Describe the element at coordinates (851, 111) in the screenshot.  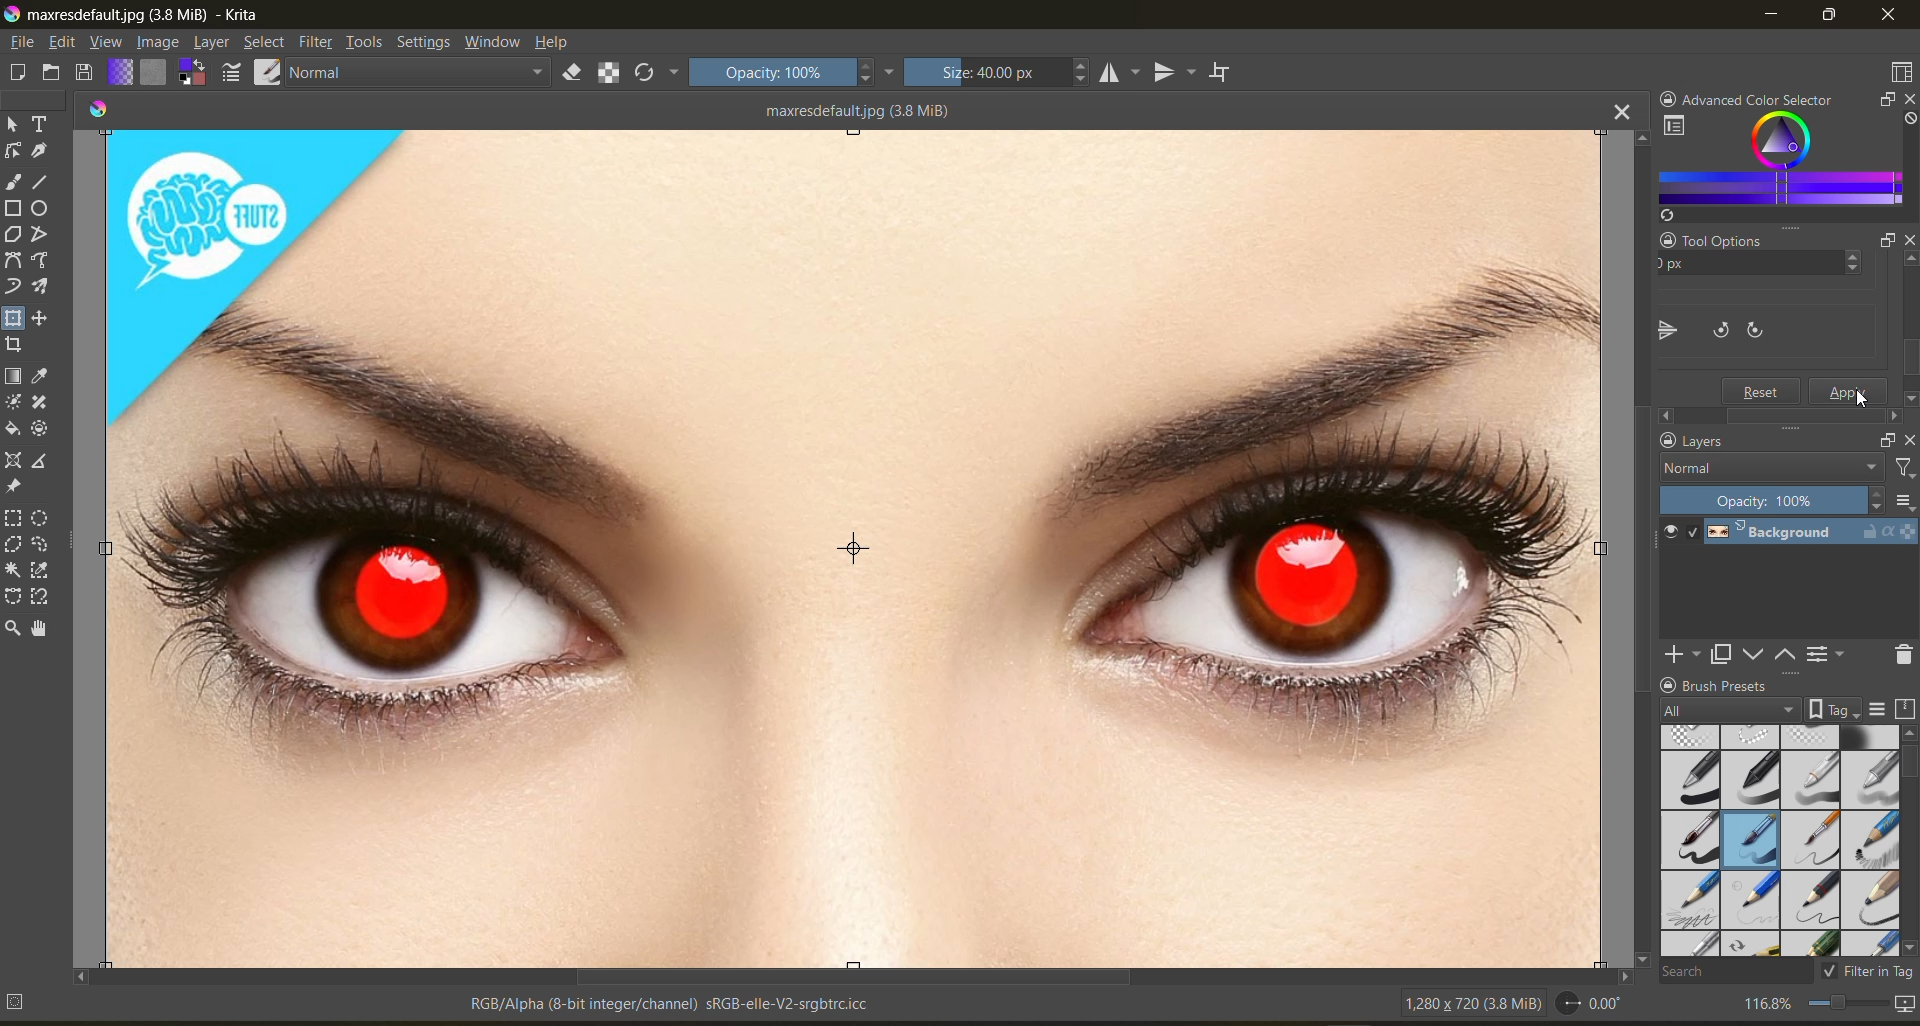
I see `maxresdefault.jpg (3.8 MiB)` at that location.